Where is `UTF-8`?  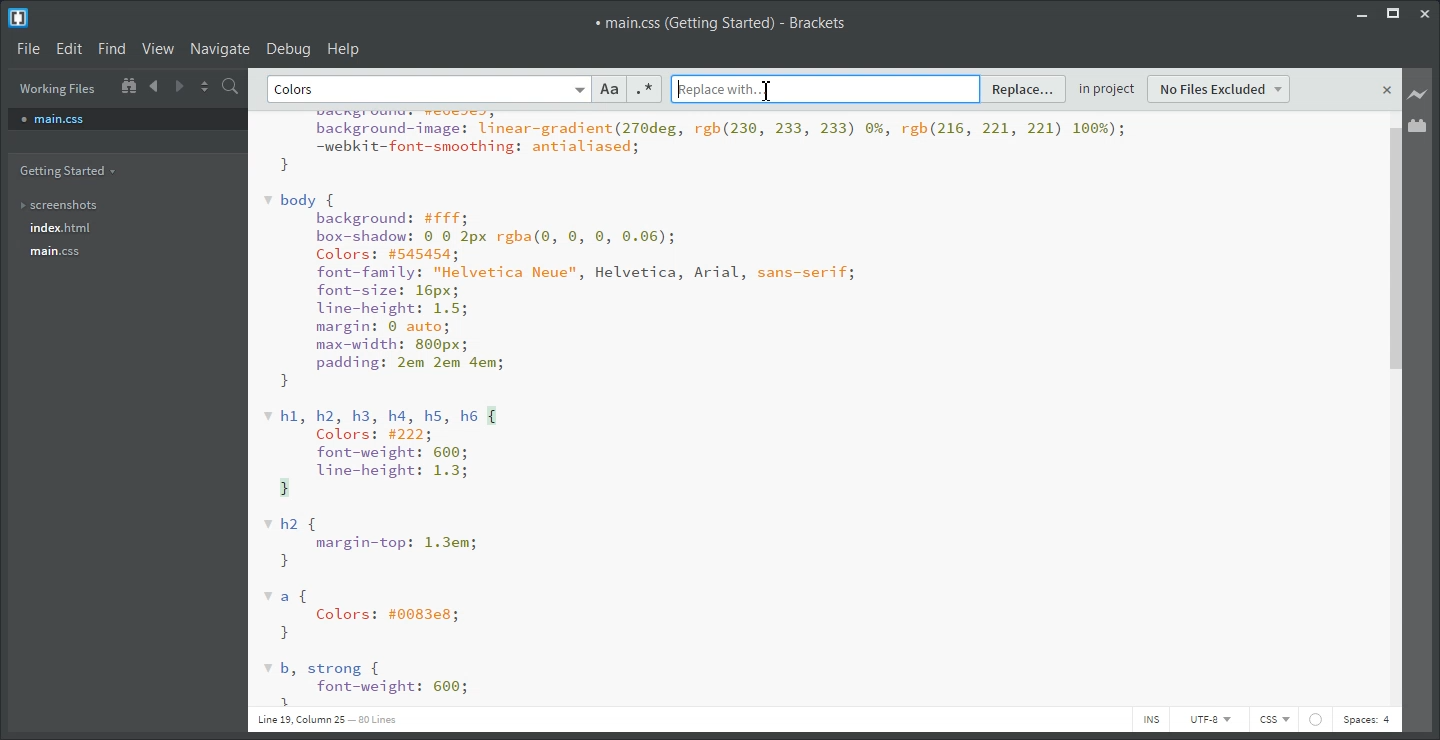 UTF-8 is located at coordinates (1208, 719).